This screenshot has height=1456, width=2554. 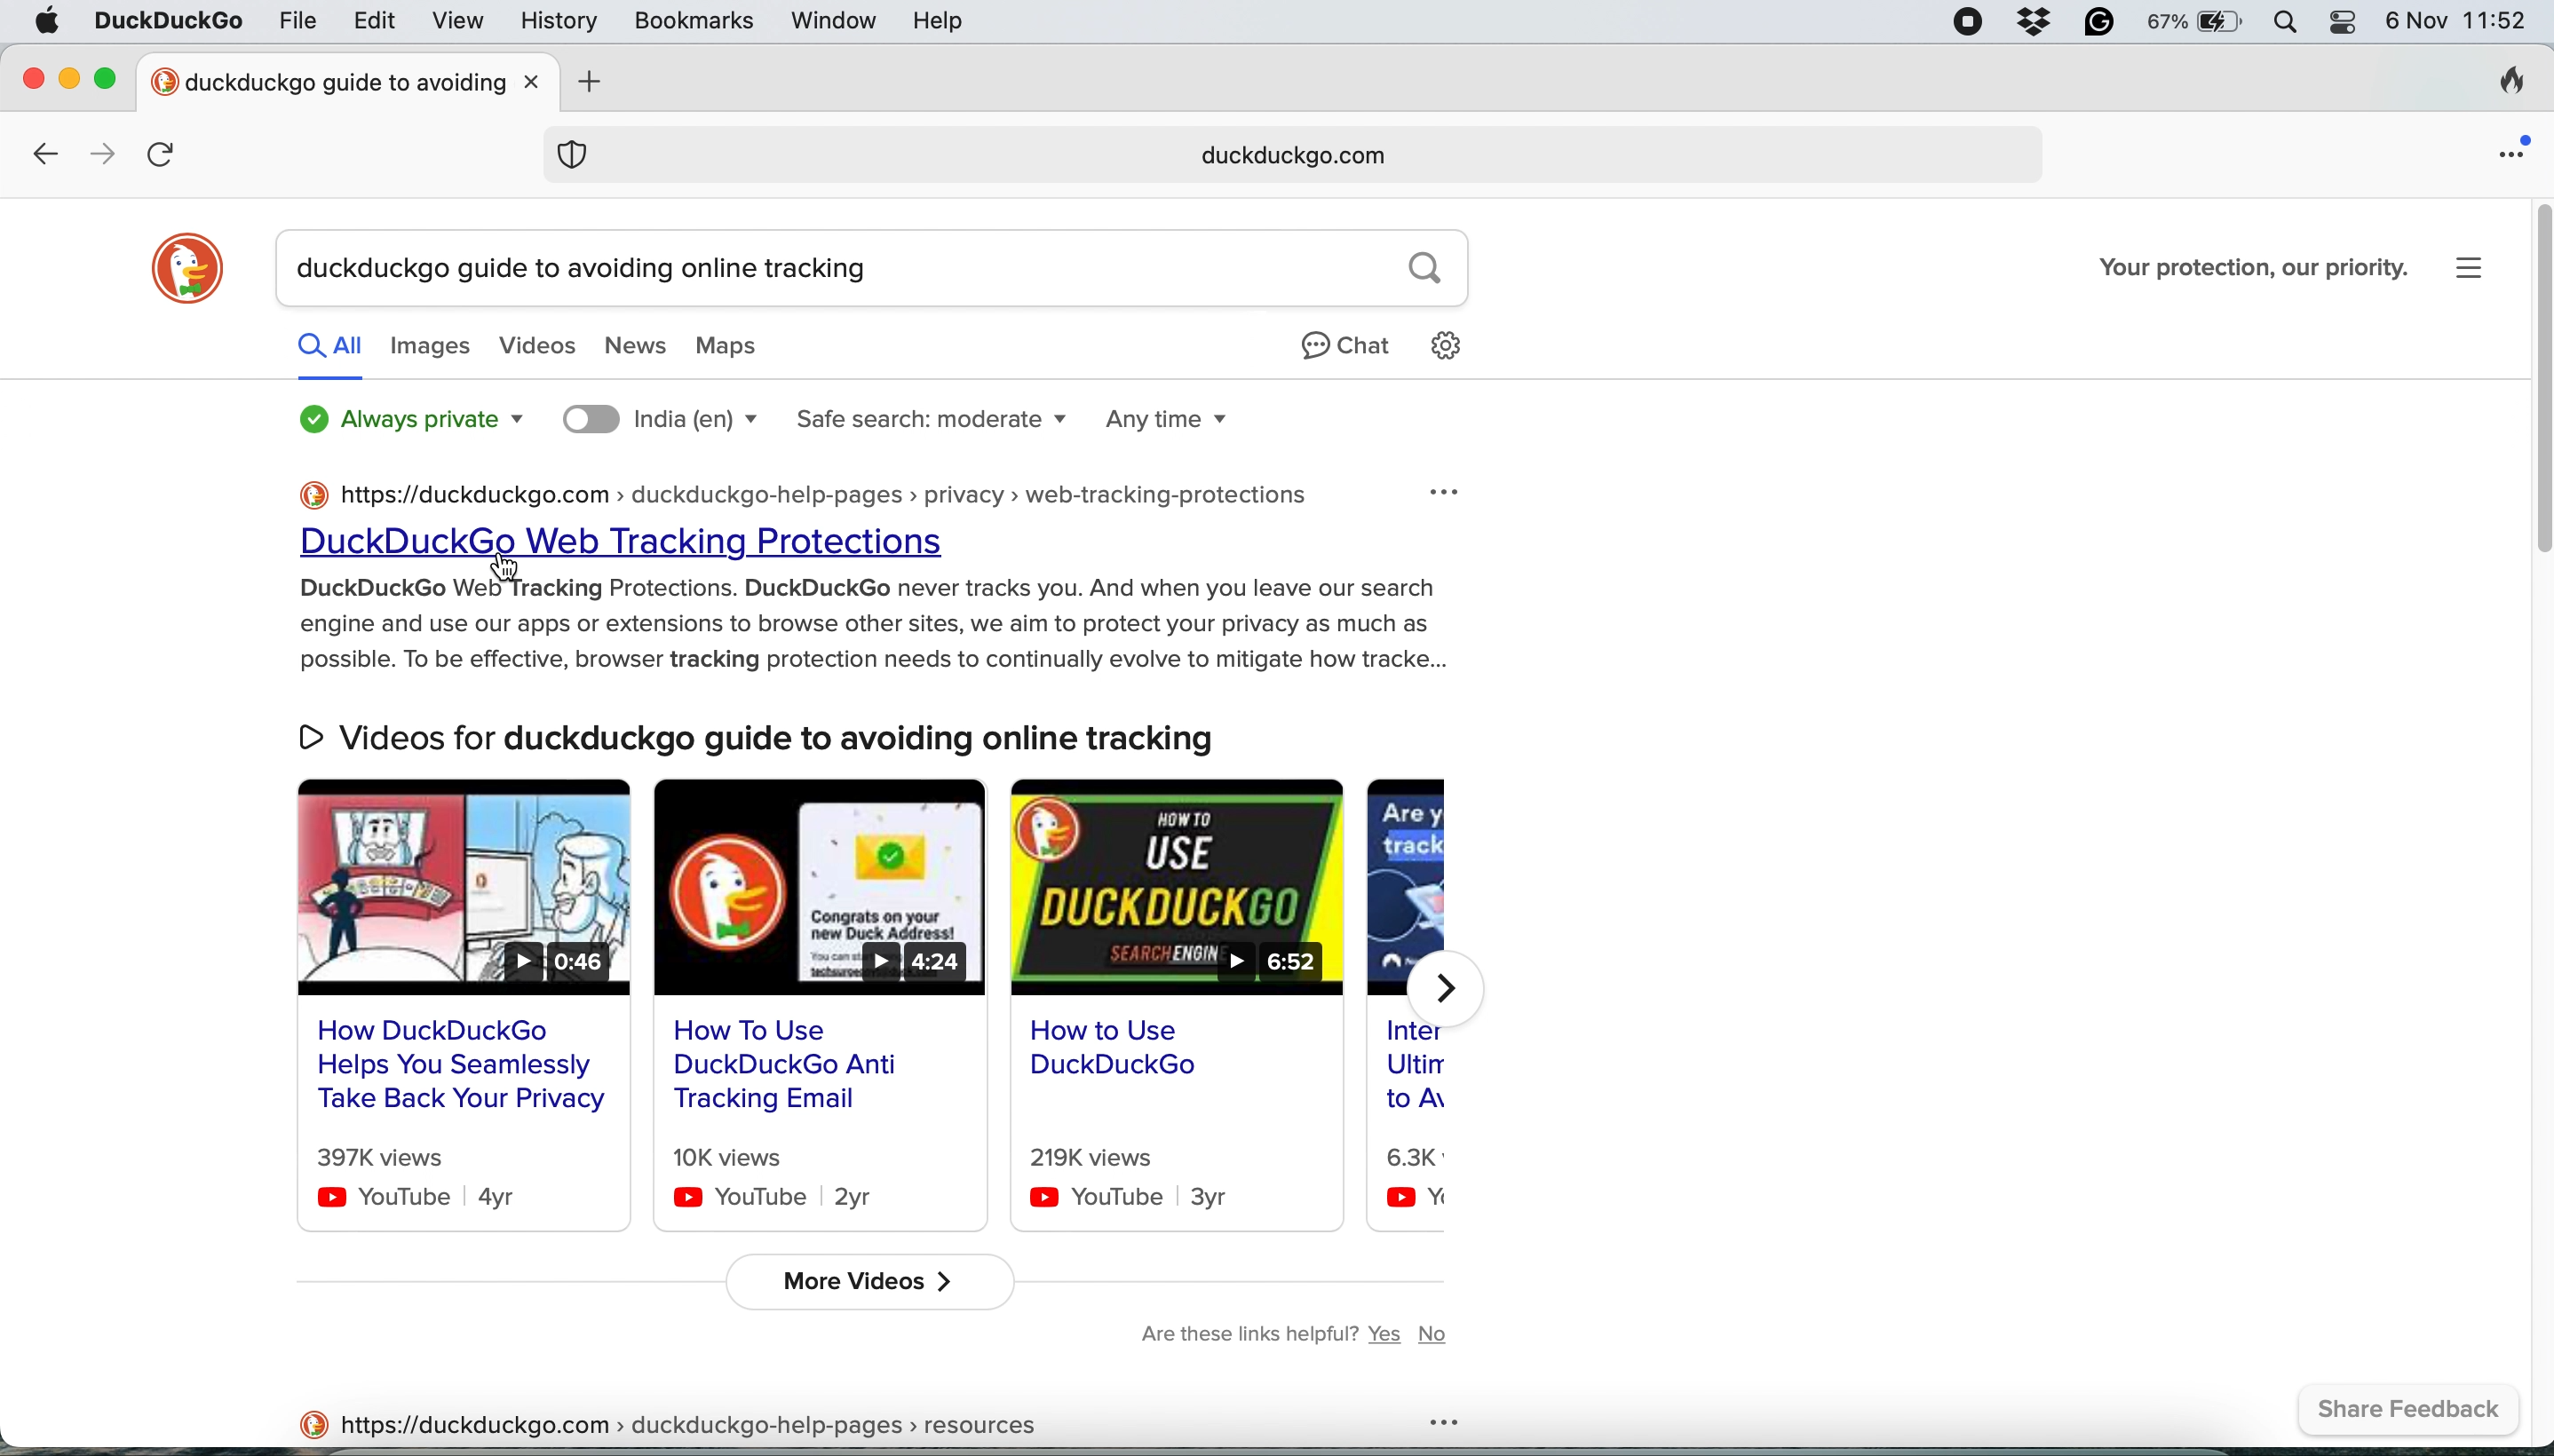 What do you see at coordinates (388, 420) in the screenshot?
I see `always private` at bounding box center [388, 420].